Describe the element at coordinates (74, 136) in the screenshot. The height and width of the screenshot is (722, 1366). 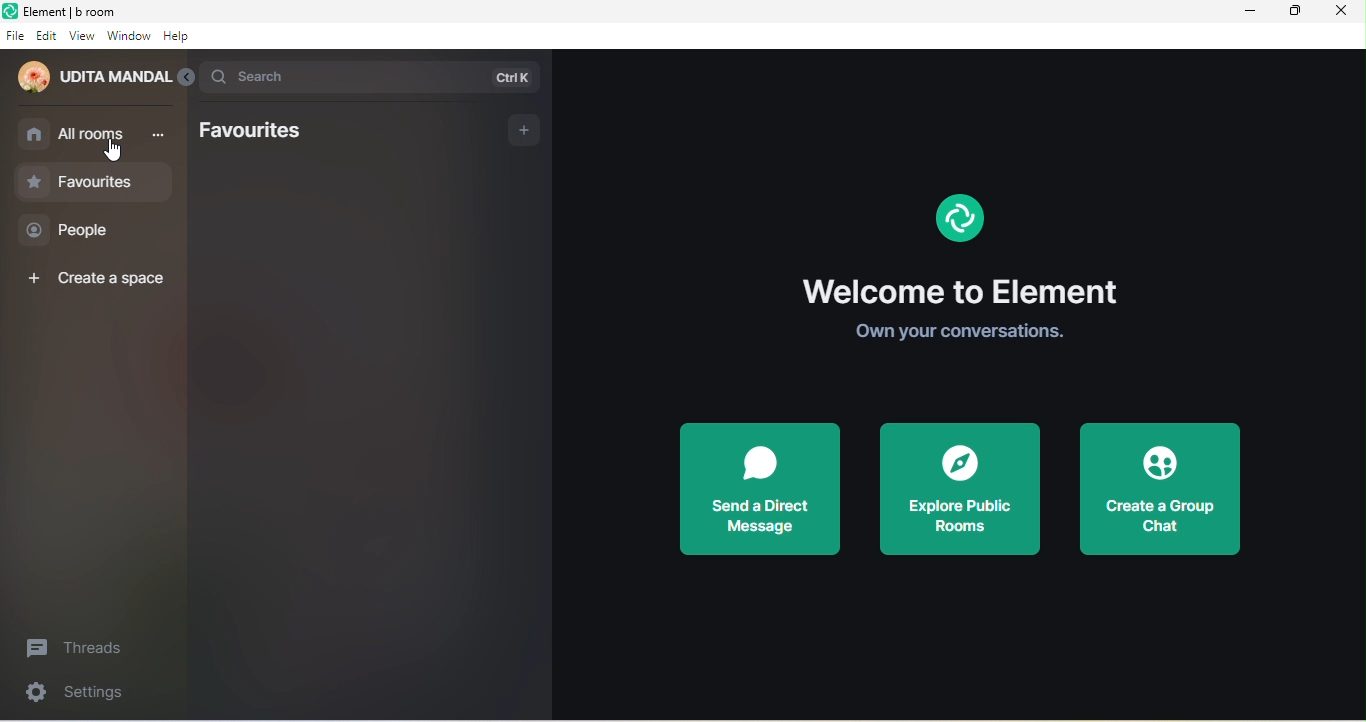
I see `all rooms` at that location.